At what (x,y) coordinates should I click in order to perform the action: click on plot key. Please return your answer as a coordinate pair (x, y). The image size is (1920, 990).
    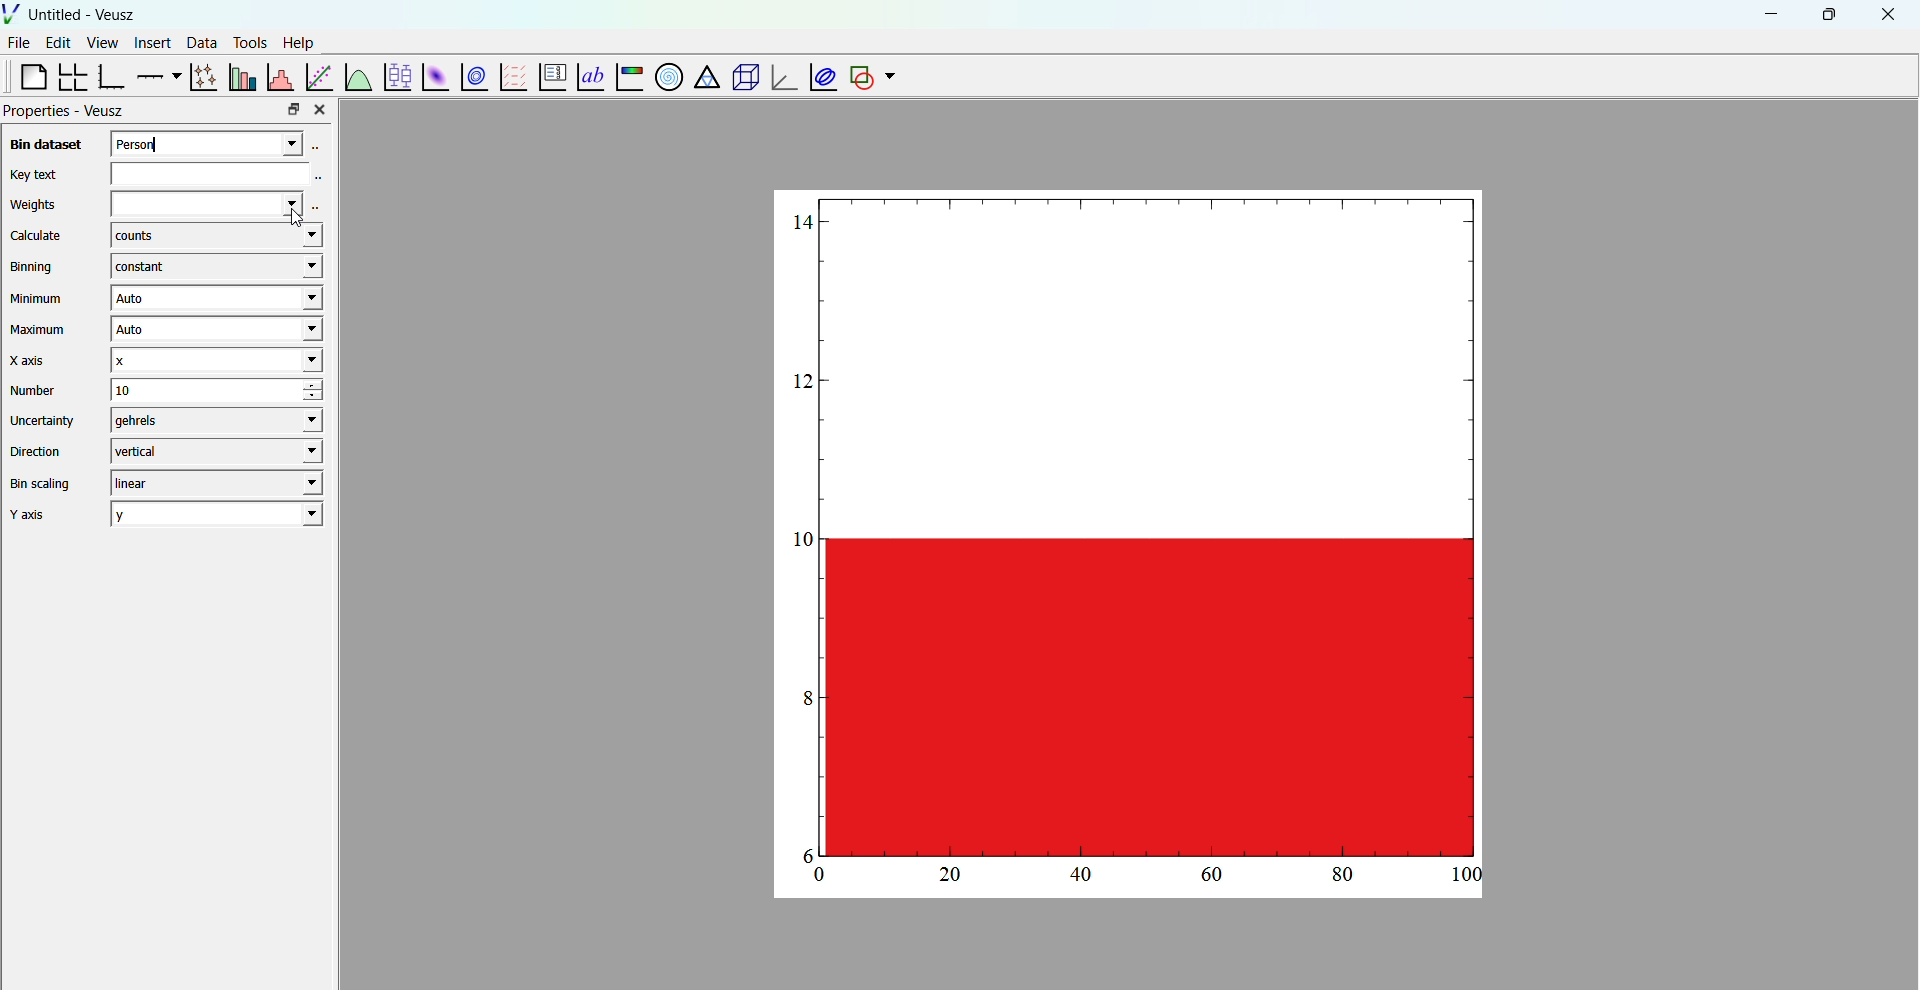
    Looking at the image, I should click on (549, 78).